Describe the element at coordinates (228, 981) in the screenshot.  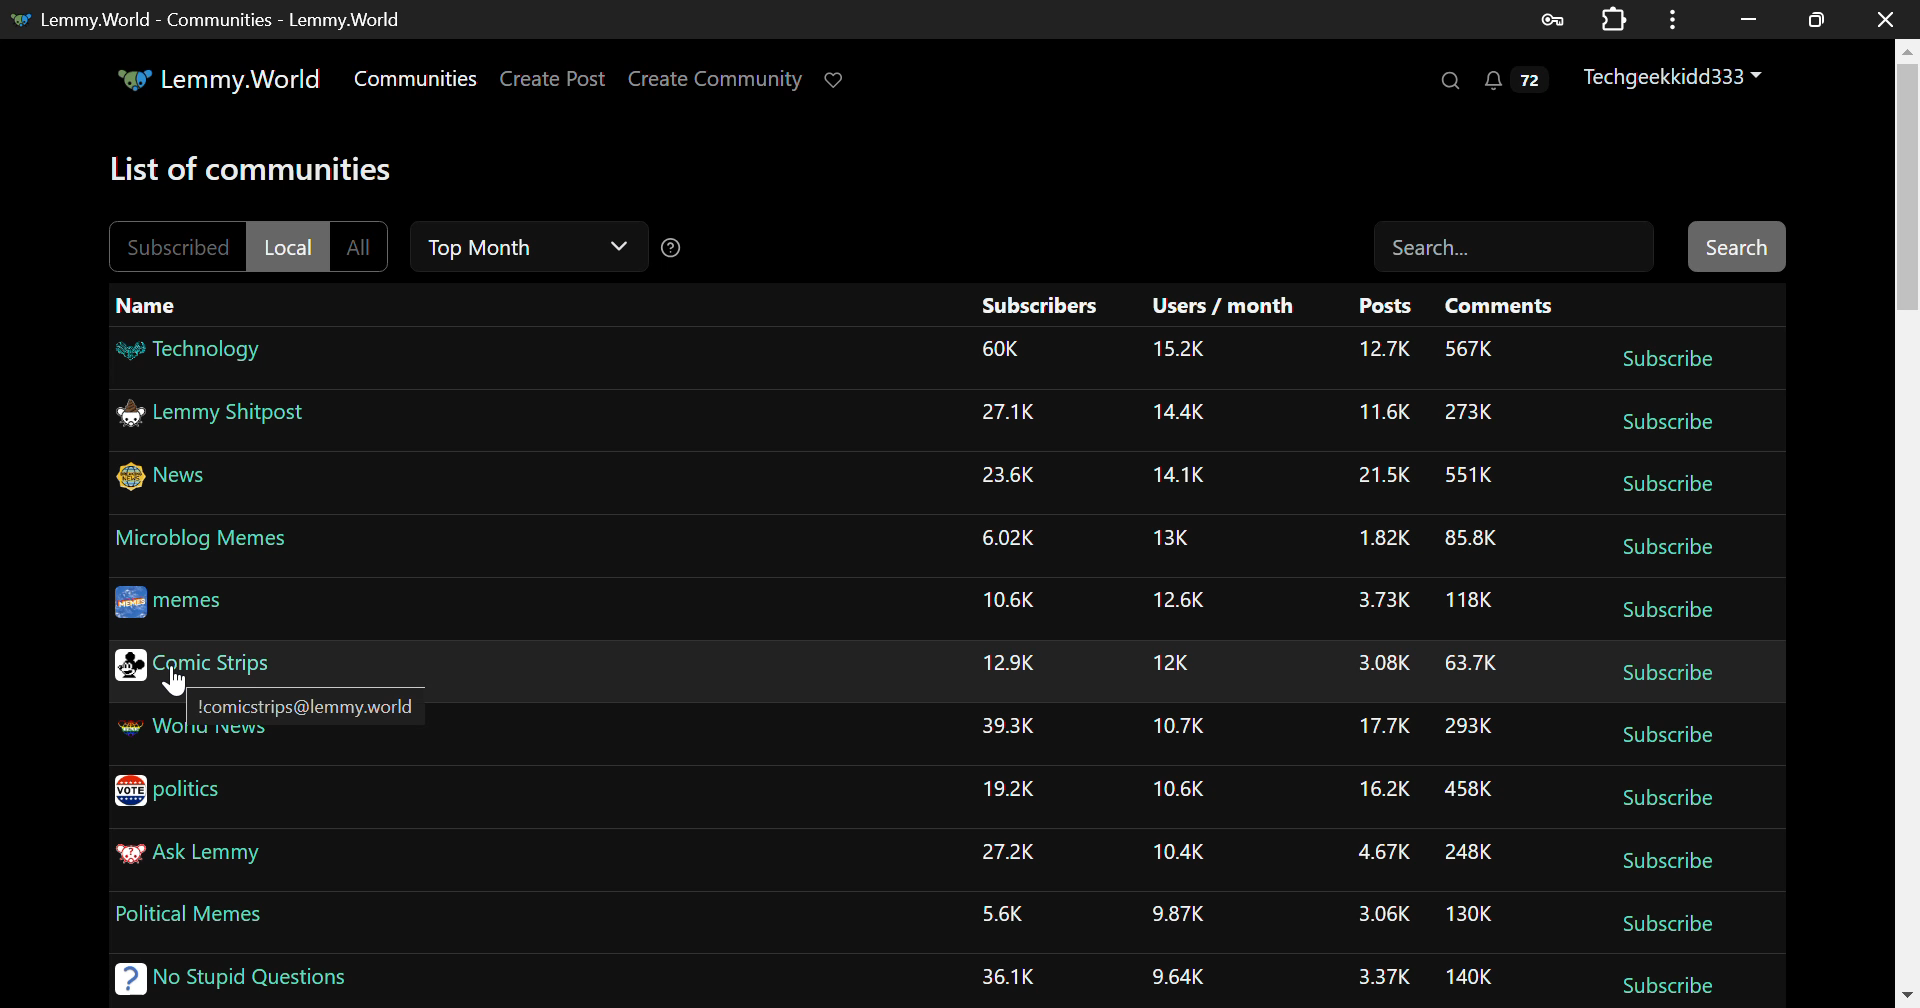
I see `No Stupid Questions` at that location.